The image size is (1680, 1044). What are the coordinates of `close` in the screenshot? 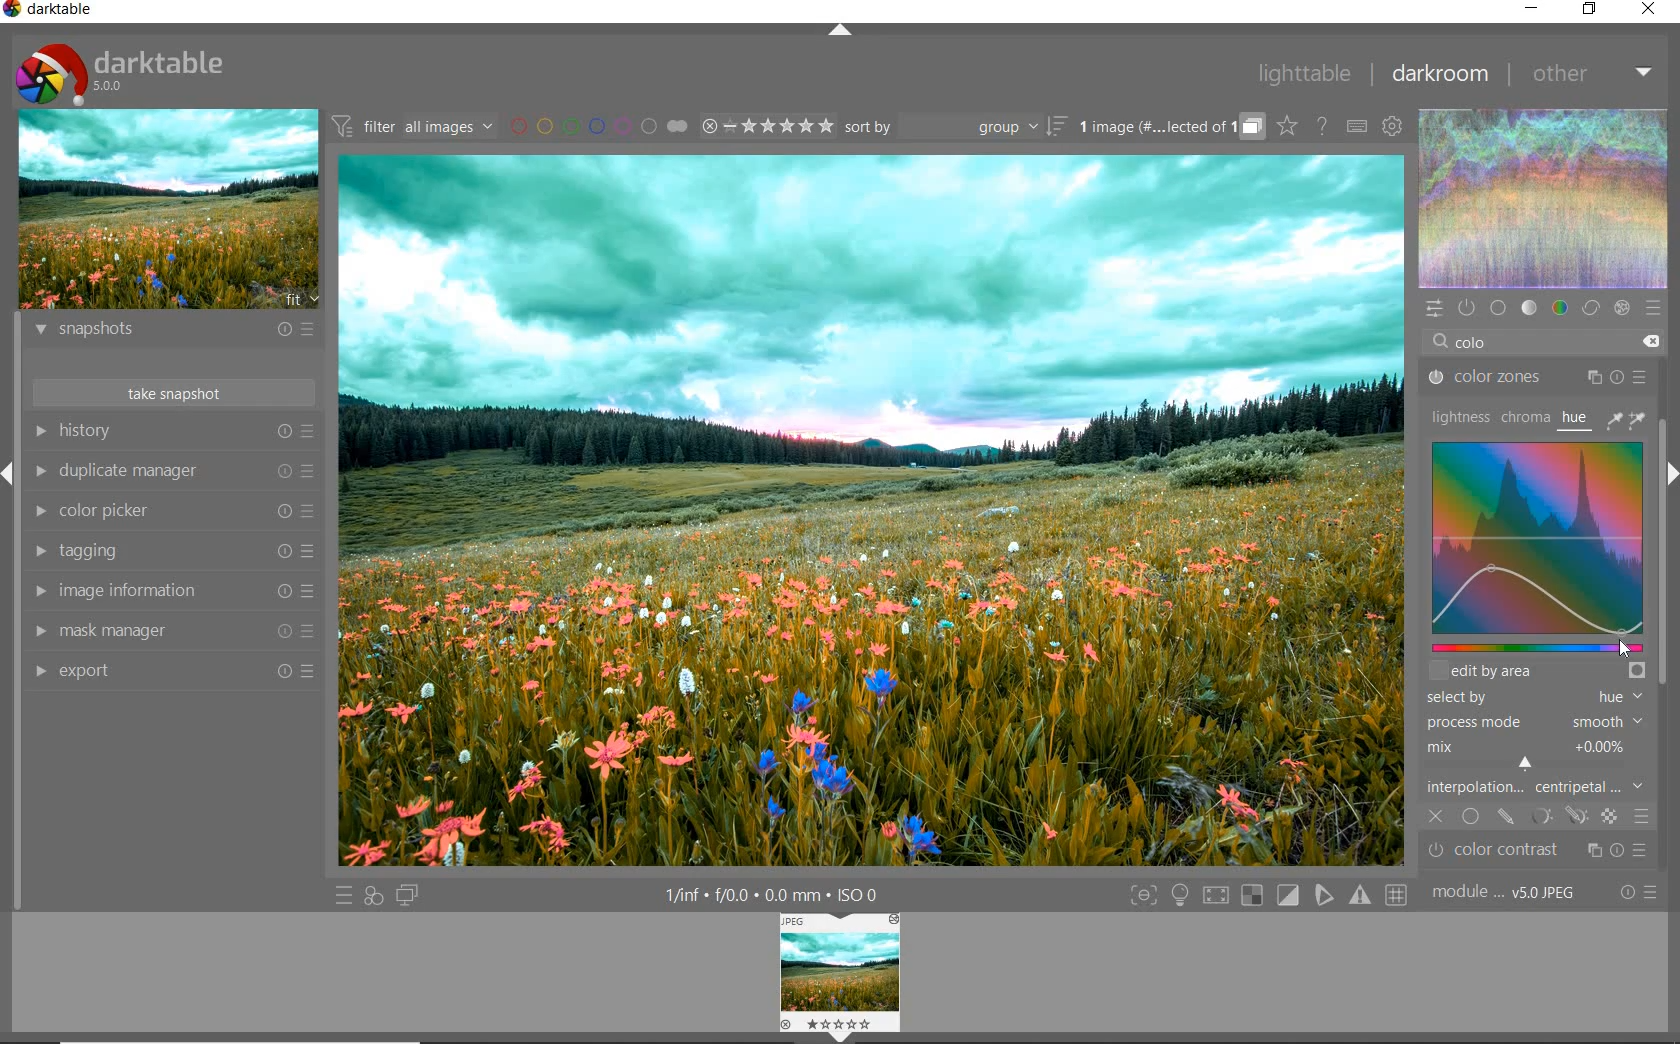 It's located at (1650, 9).